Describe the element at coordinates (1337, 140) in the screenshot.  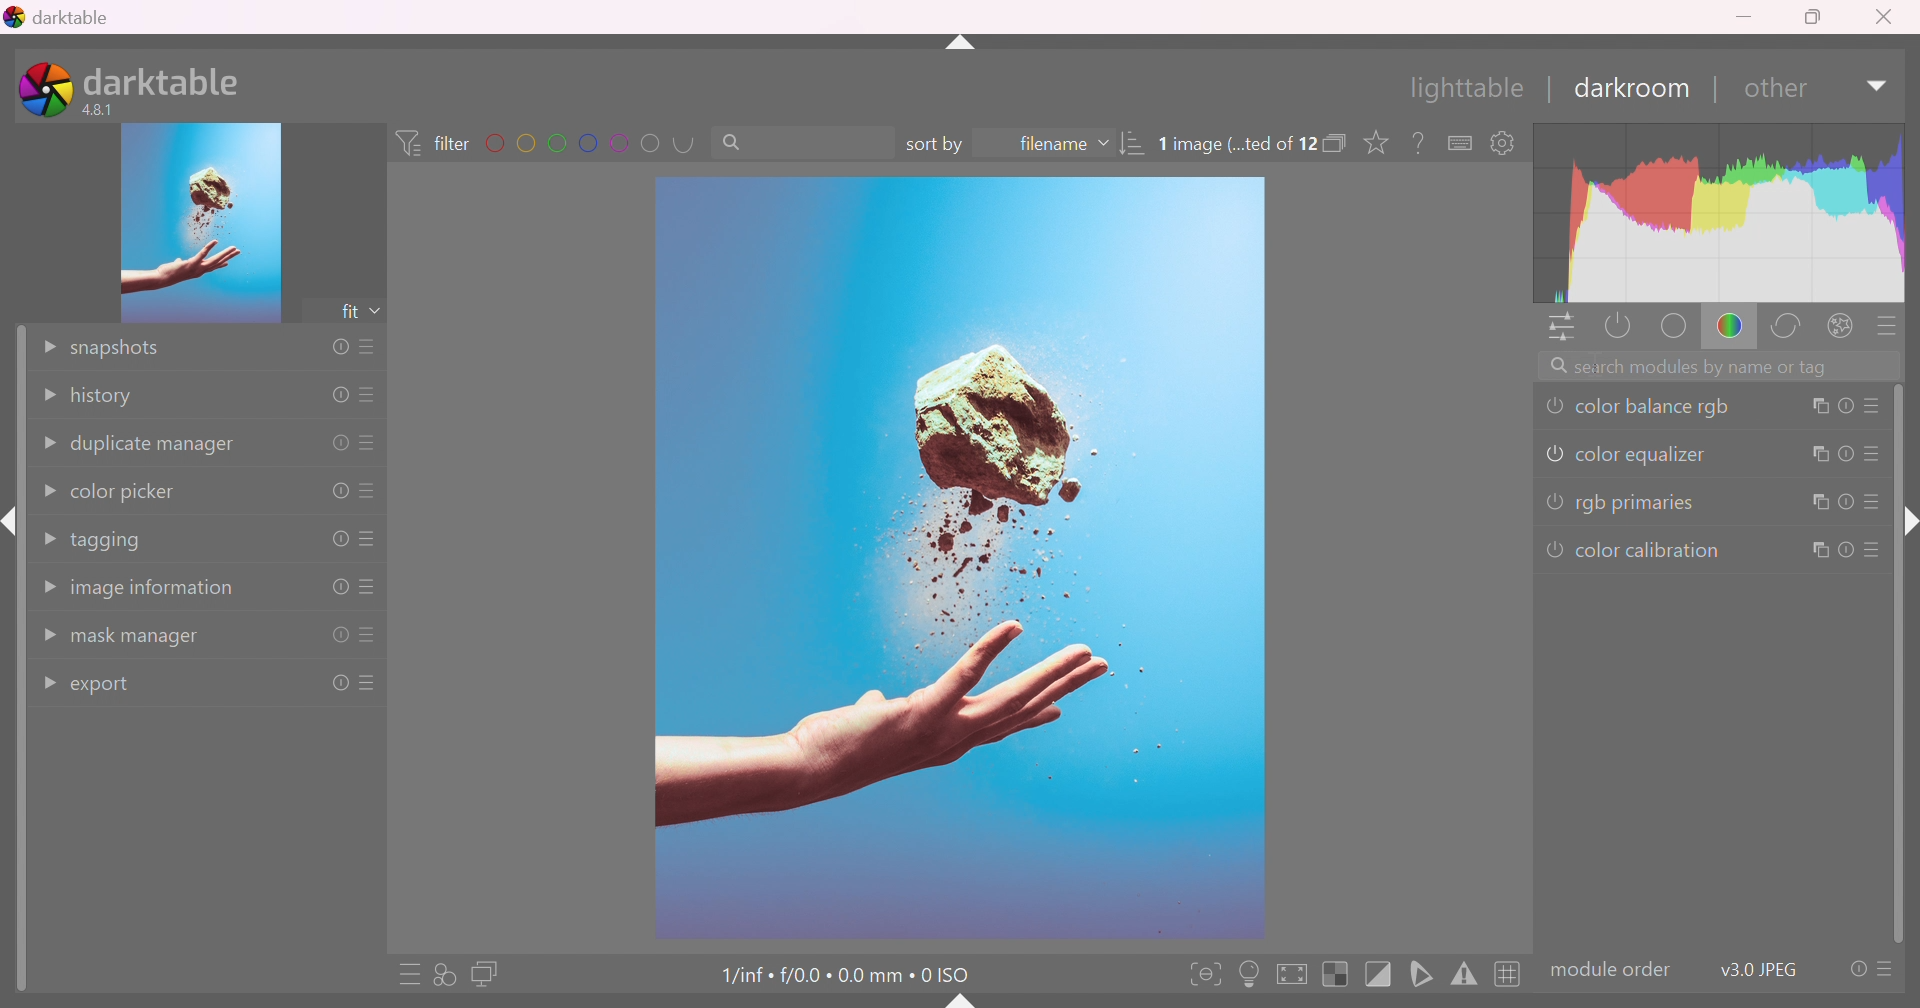
I see `collapse grouped images` at that location.